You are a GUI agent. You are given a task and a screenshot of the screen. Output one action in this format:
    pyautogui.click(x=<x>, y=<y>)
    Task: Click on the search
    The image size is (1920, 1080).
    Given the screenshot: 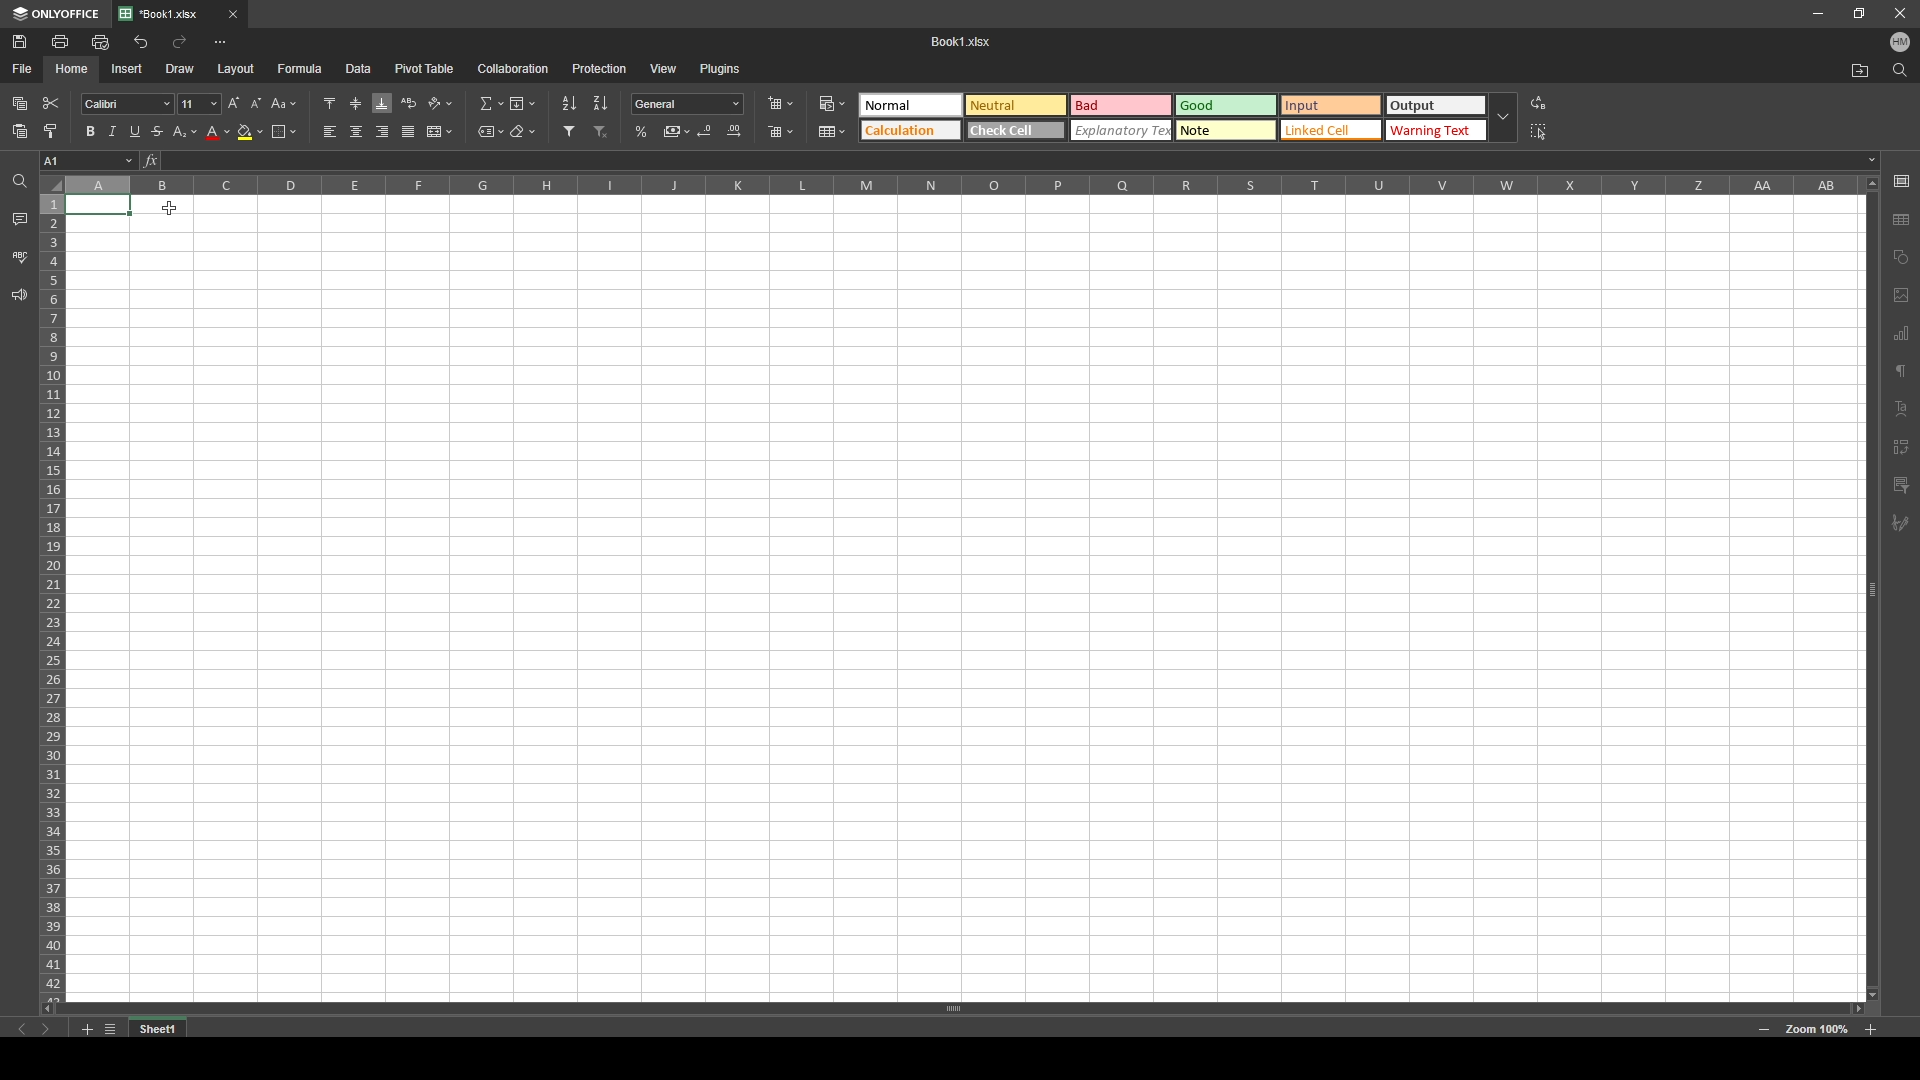 What is the action you would take?
    pyautogui.click(x=17, y=183)
    